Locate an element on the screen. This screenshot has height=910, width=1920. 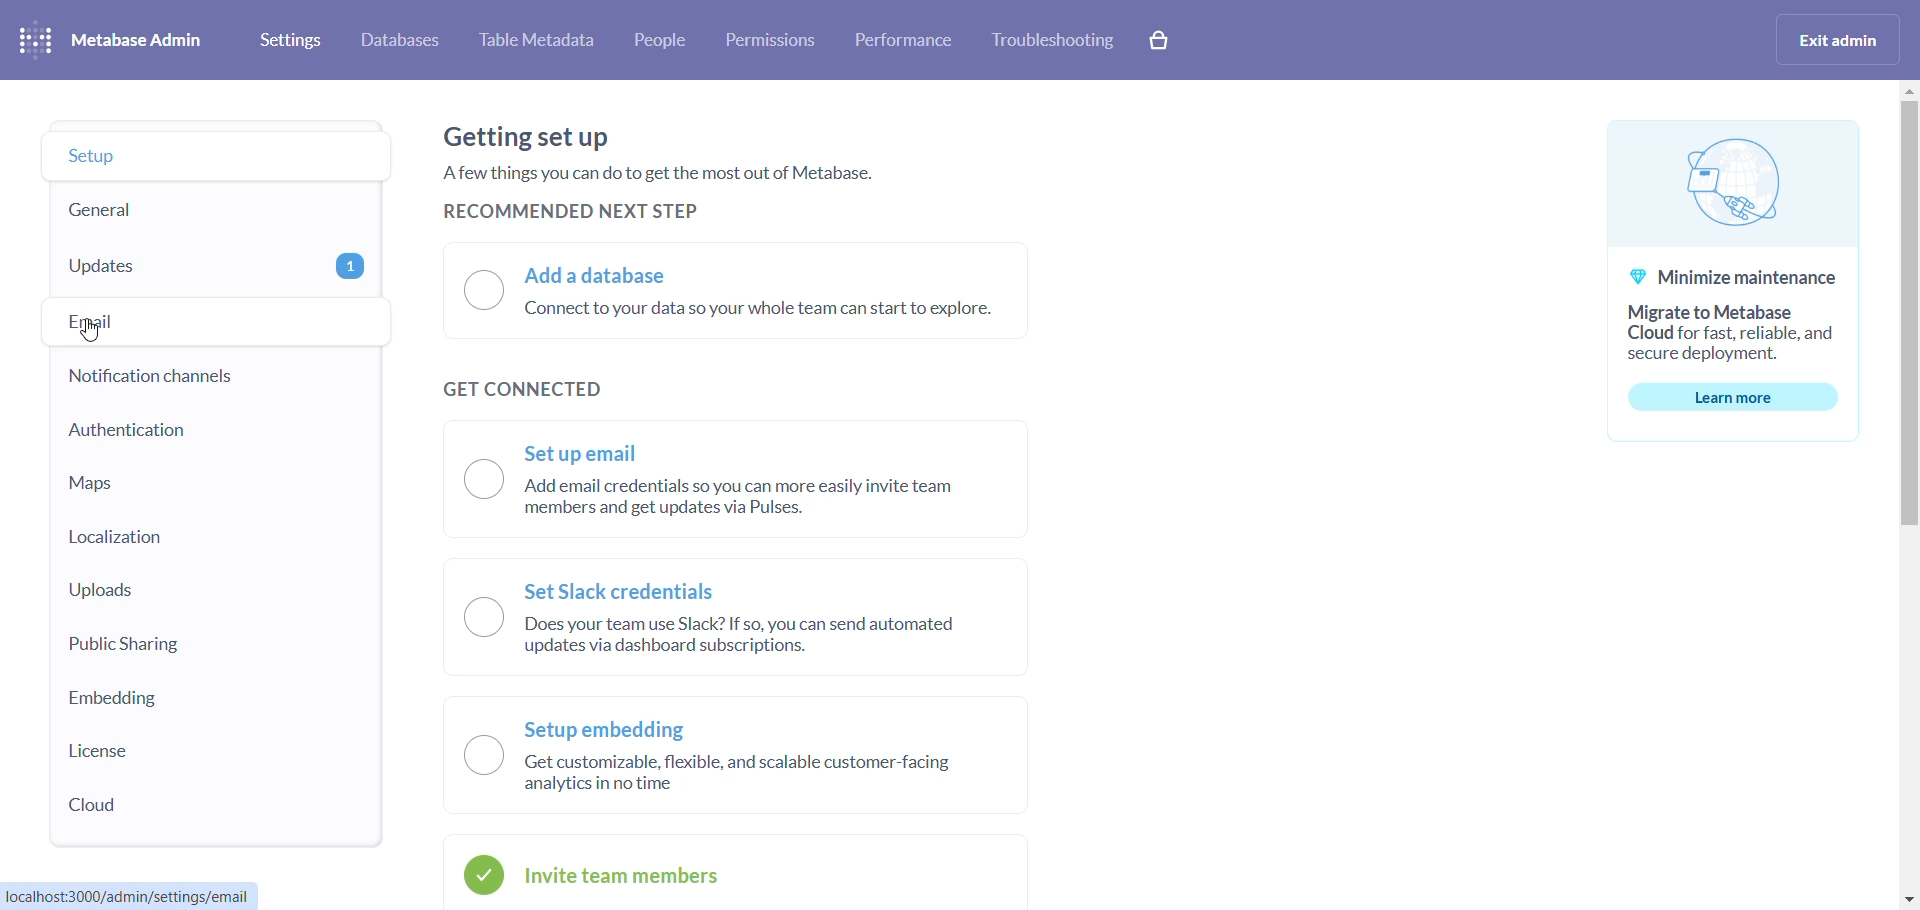
move up is located at coordinates (1908, 93).